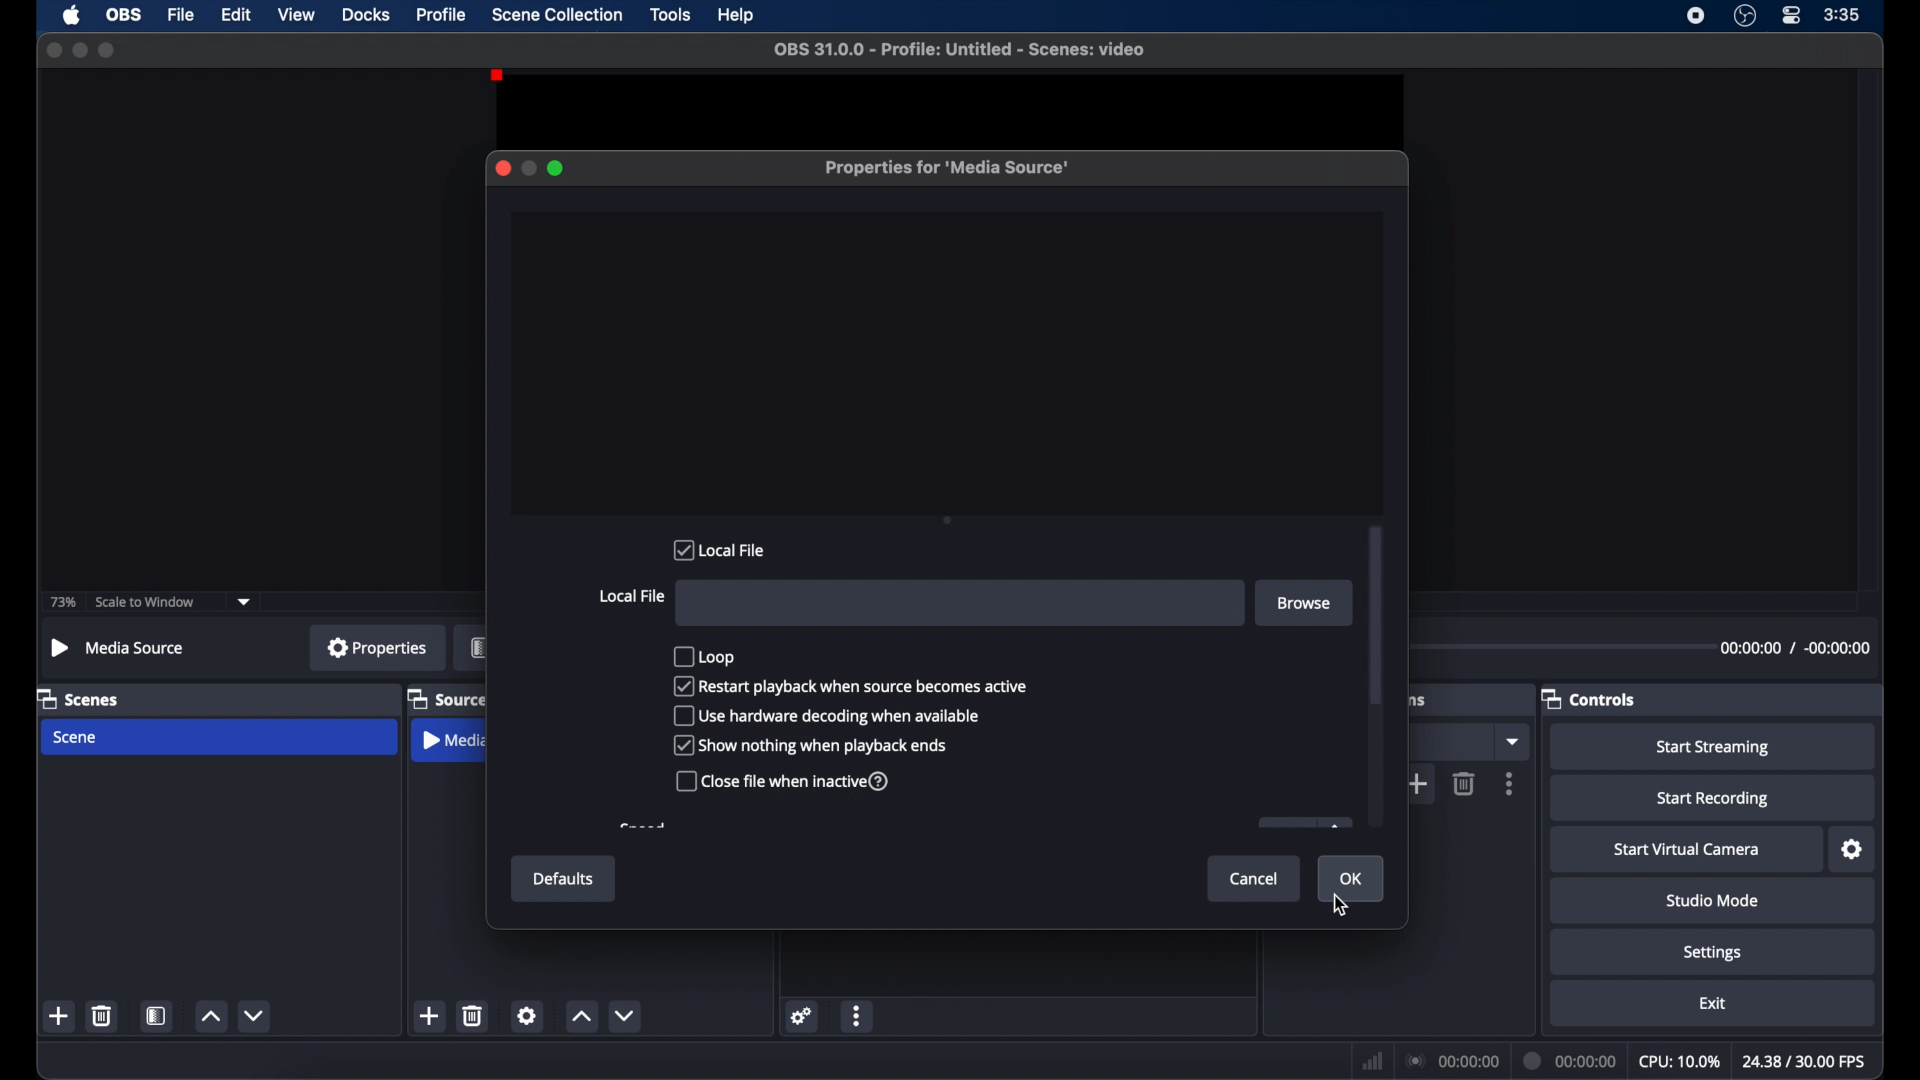 The image size is (1920, 1080). I want to click on start virtual camera, so click(1688, 849).